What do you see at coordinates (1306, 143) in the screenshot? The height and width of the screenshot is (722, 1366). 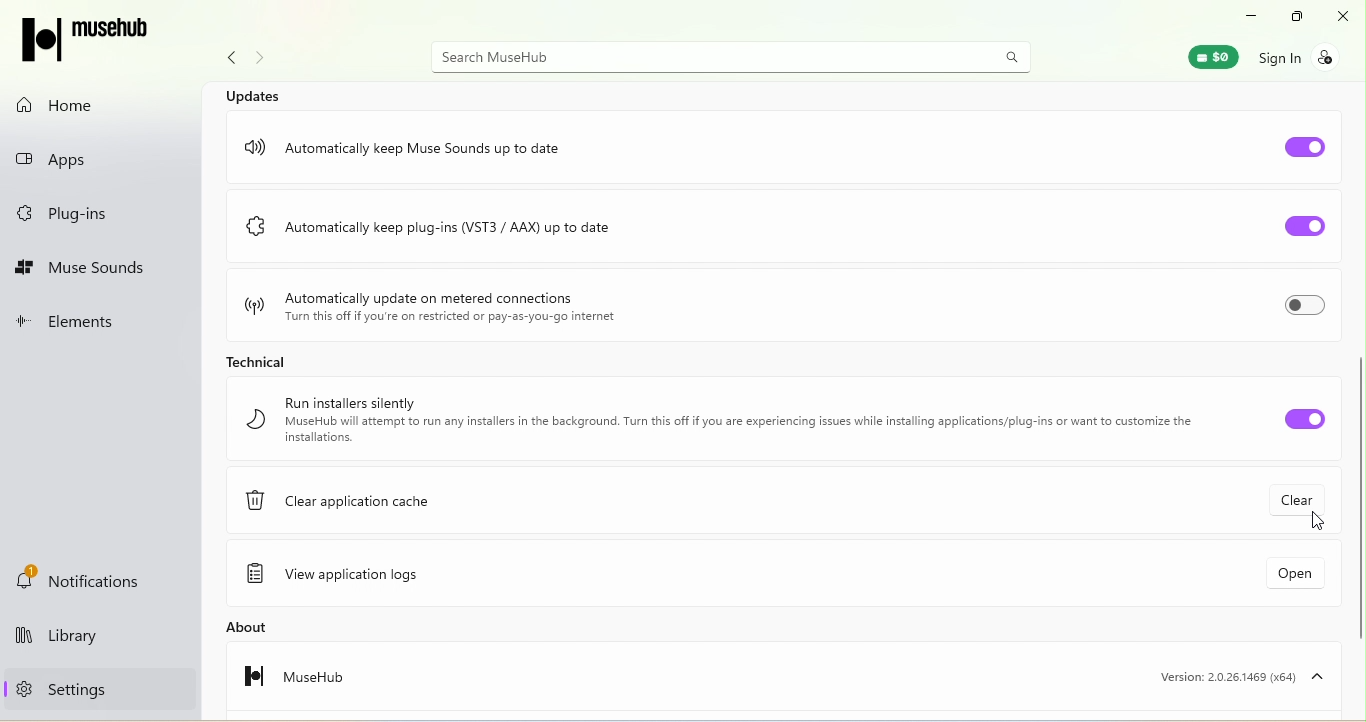 I see `Toggle button` at bounding box center [1306, 143].